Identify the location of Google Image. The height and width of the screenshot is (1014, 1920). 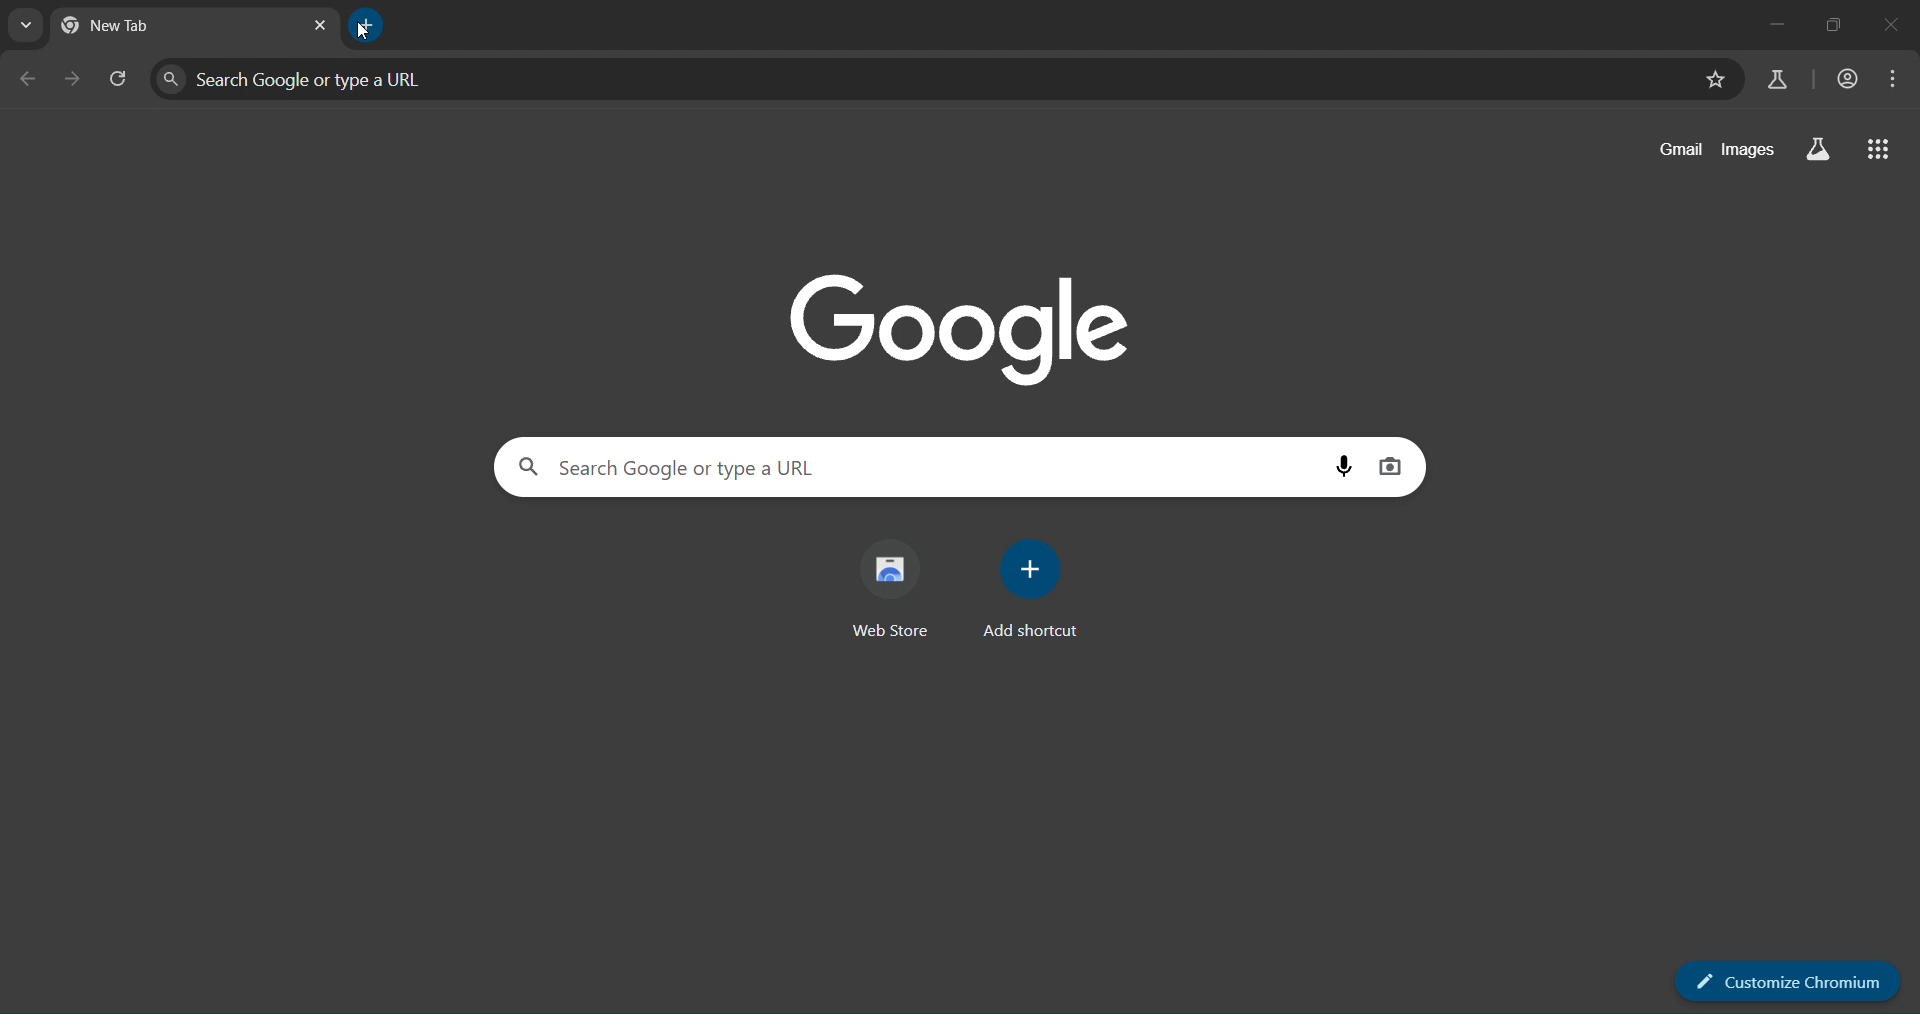
(962, 323).